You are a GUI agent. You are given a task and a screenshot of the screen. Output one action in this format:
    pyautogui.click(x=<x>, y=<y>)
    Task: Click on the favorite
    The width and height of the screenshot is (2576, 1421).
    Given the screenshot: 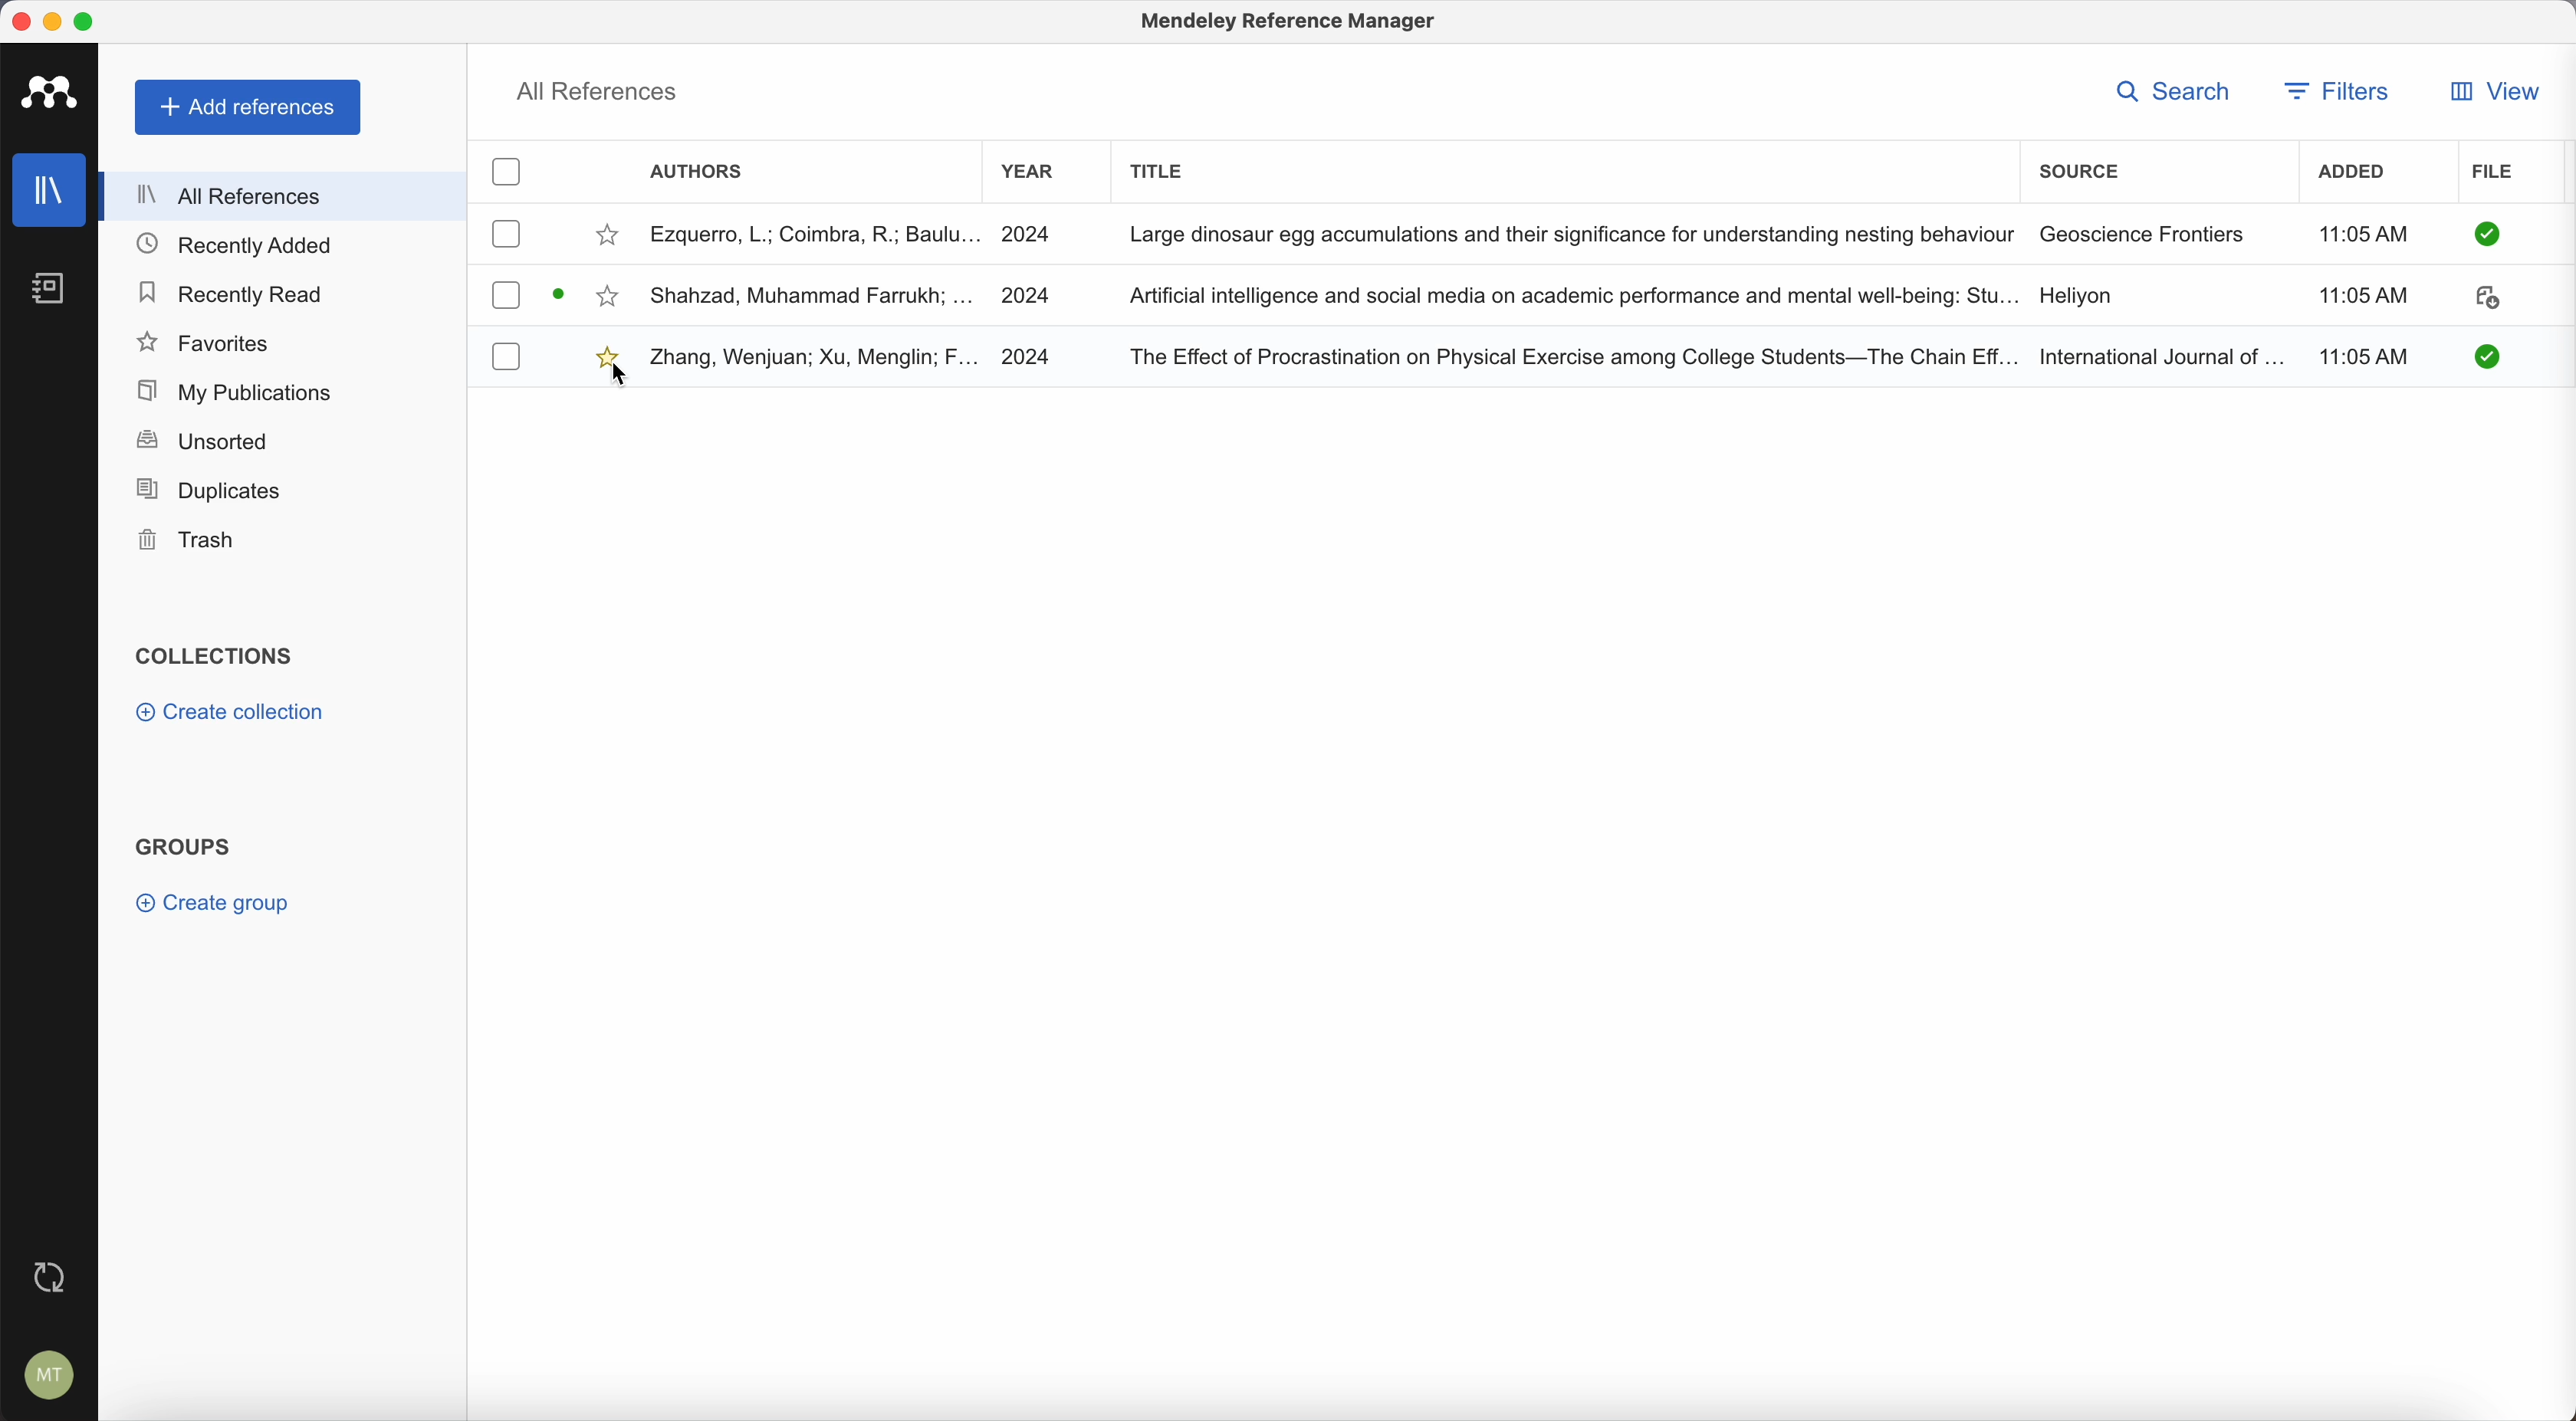 What is the action you would take?
    pyautogui.click(x=610, y=235)
    